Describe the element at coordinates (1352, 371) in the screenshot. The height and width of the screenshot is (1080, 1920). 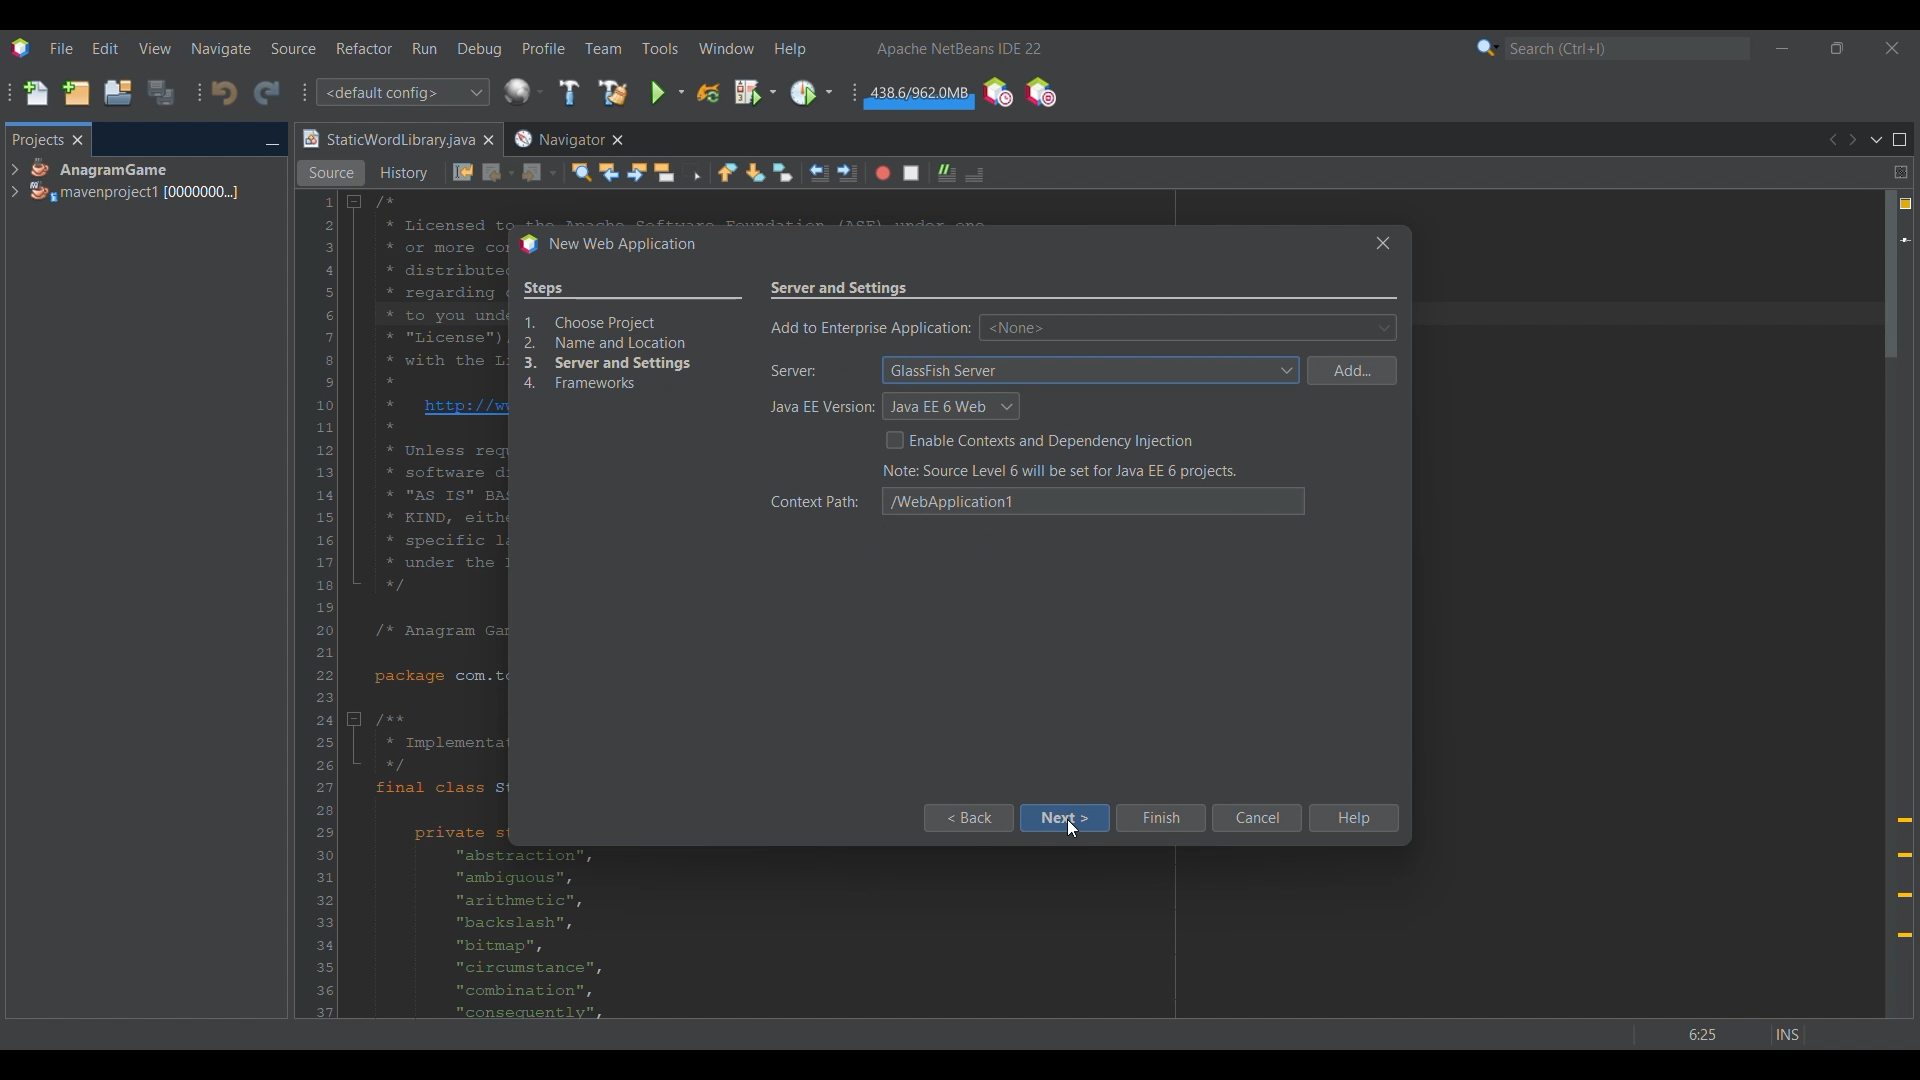
I see `Add server` at that location.